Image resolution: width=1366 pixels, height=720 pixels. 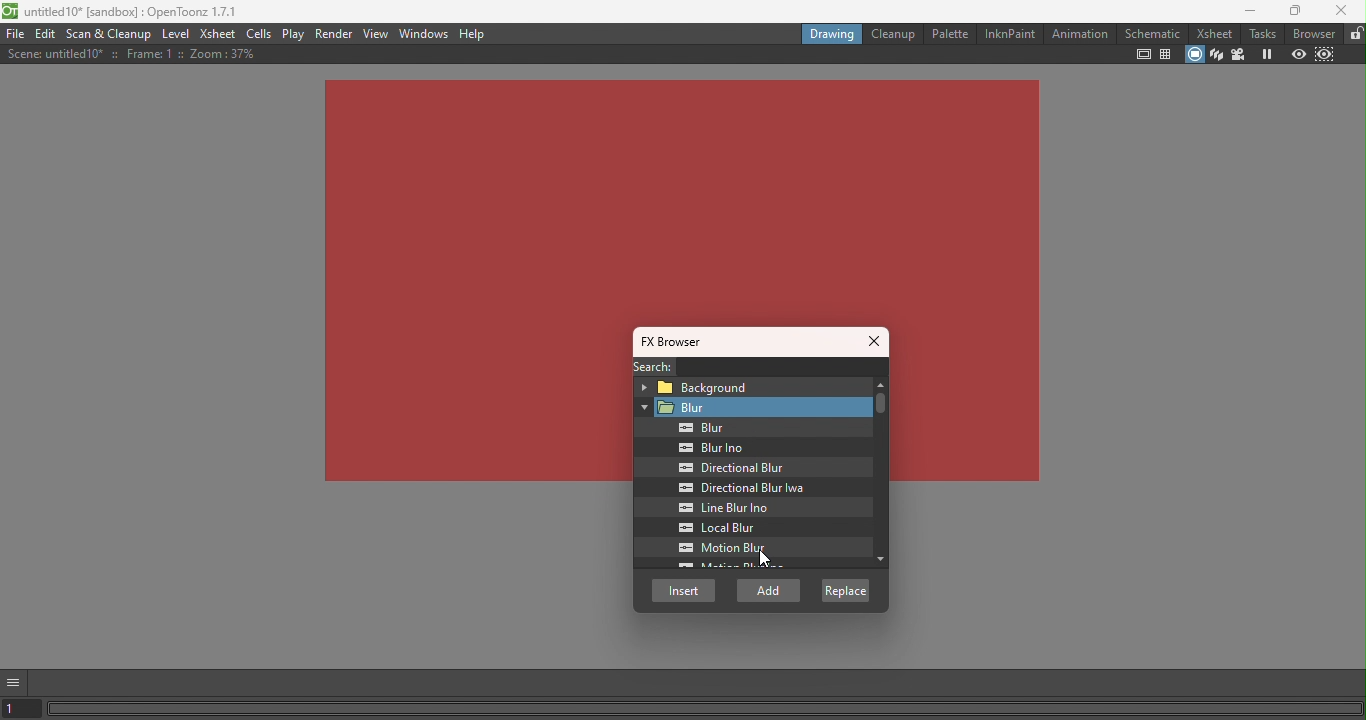 What do you see at coordinates (131, 54) in the screenshot?
I see `Scene details` at bounding box center [131, 54].